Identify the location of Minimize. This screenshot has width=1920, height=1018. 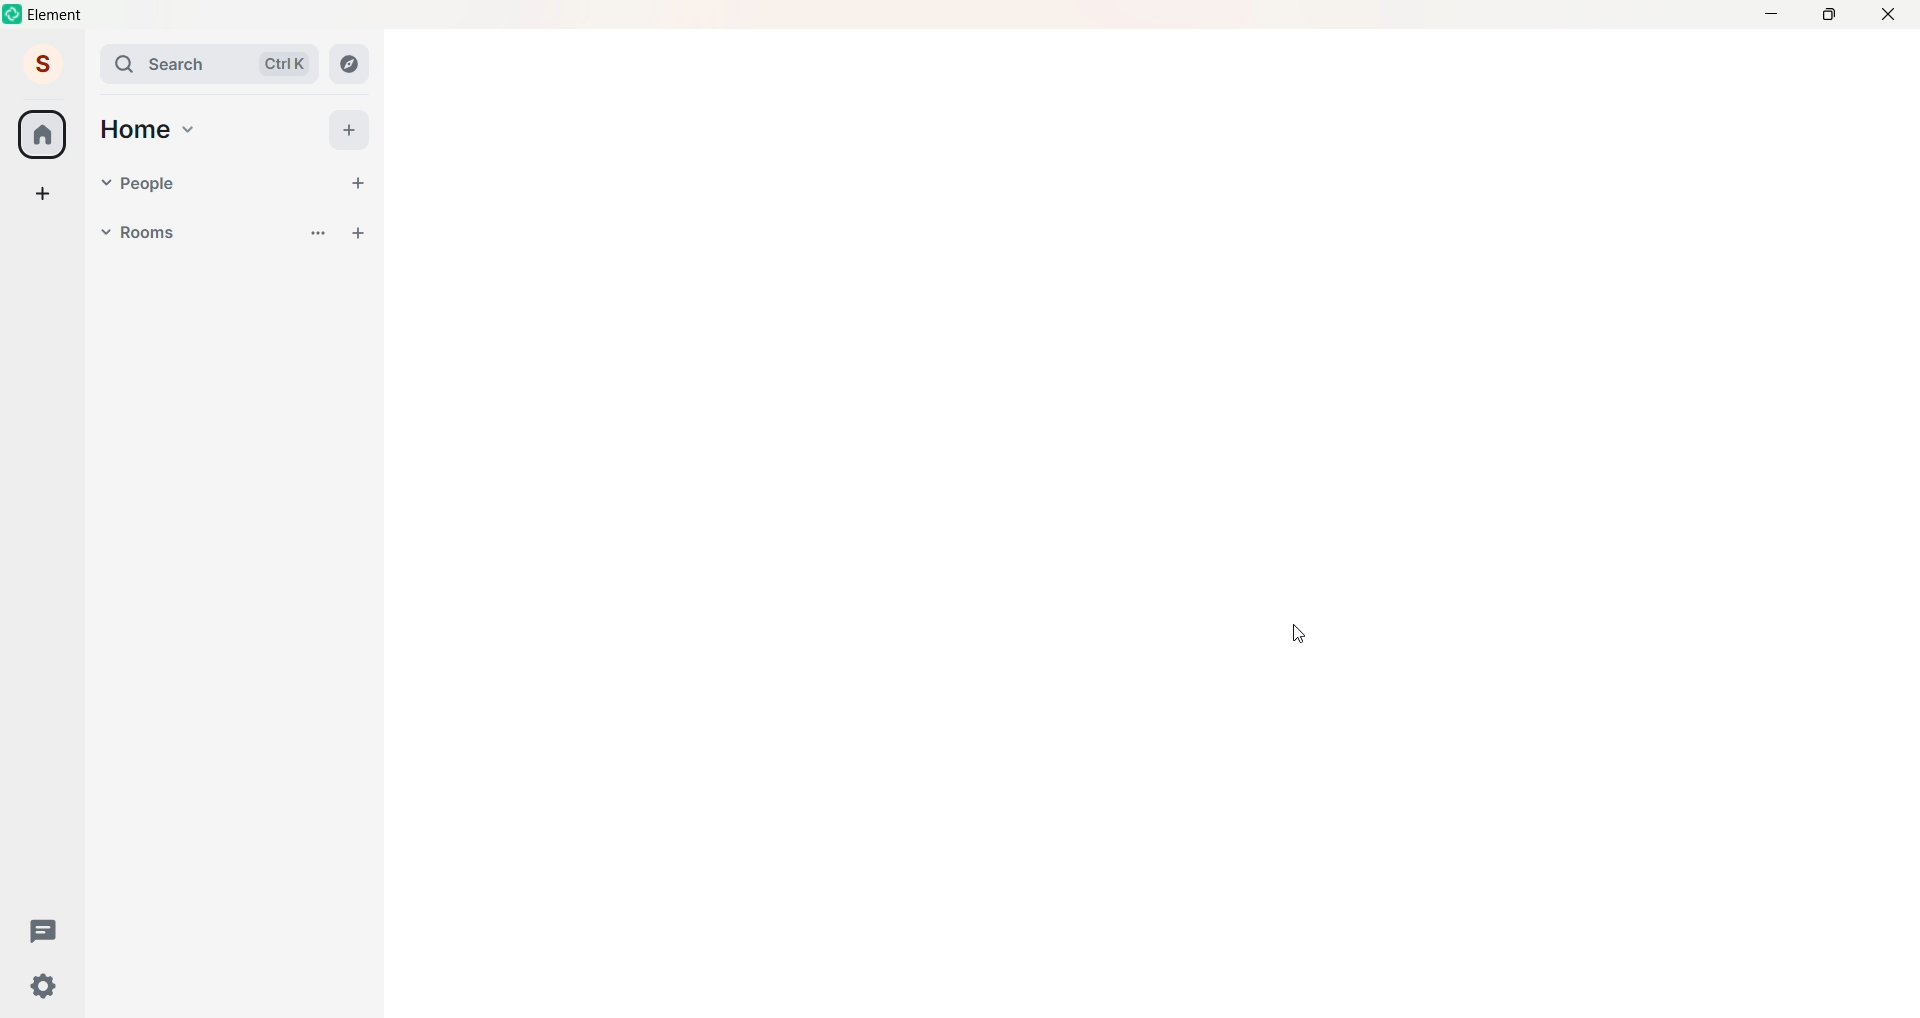
(1774, 15).